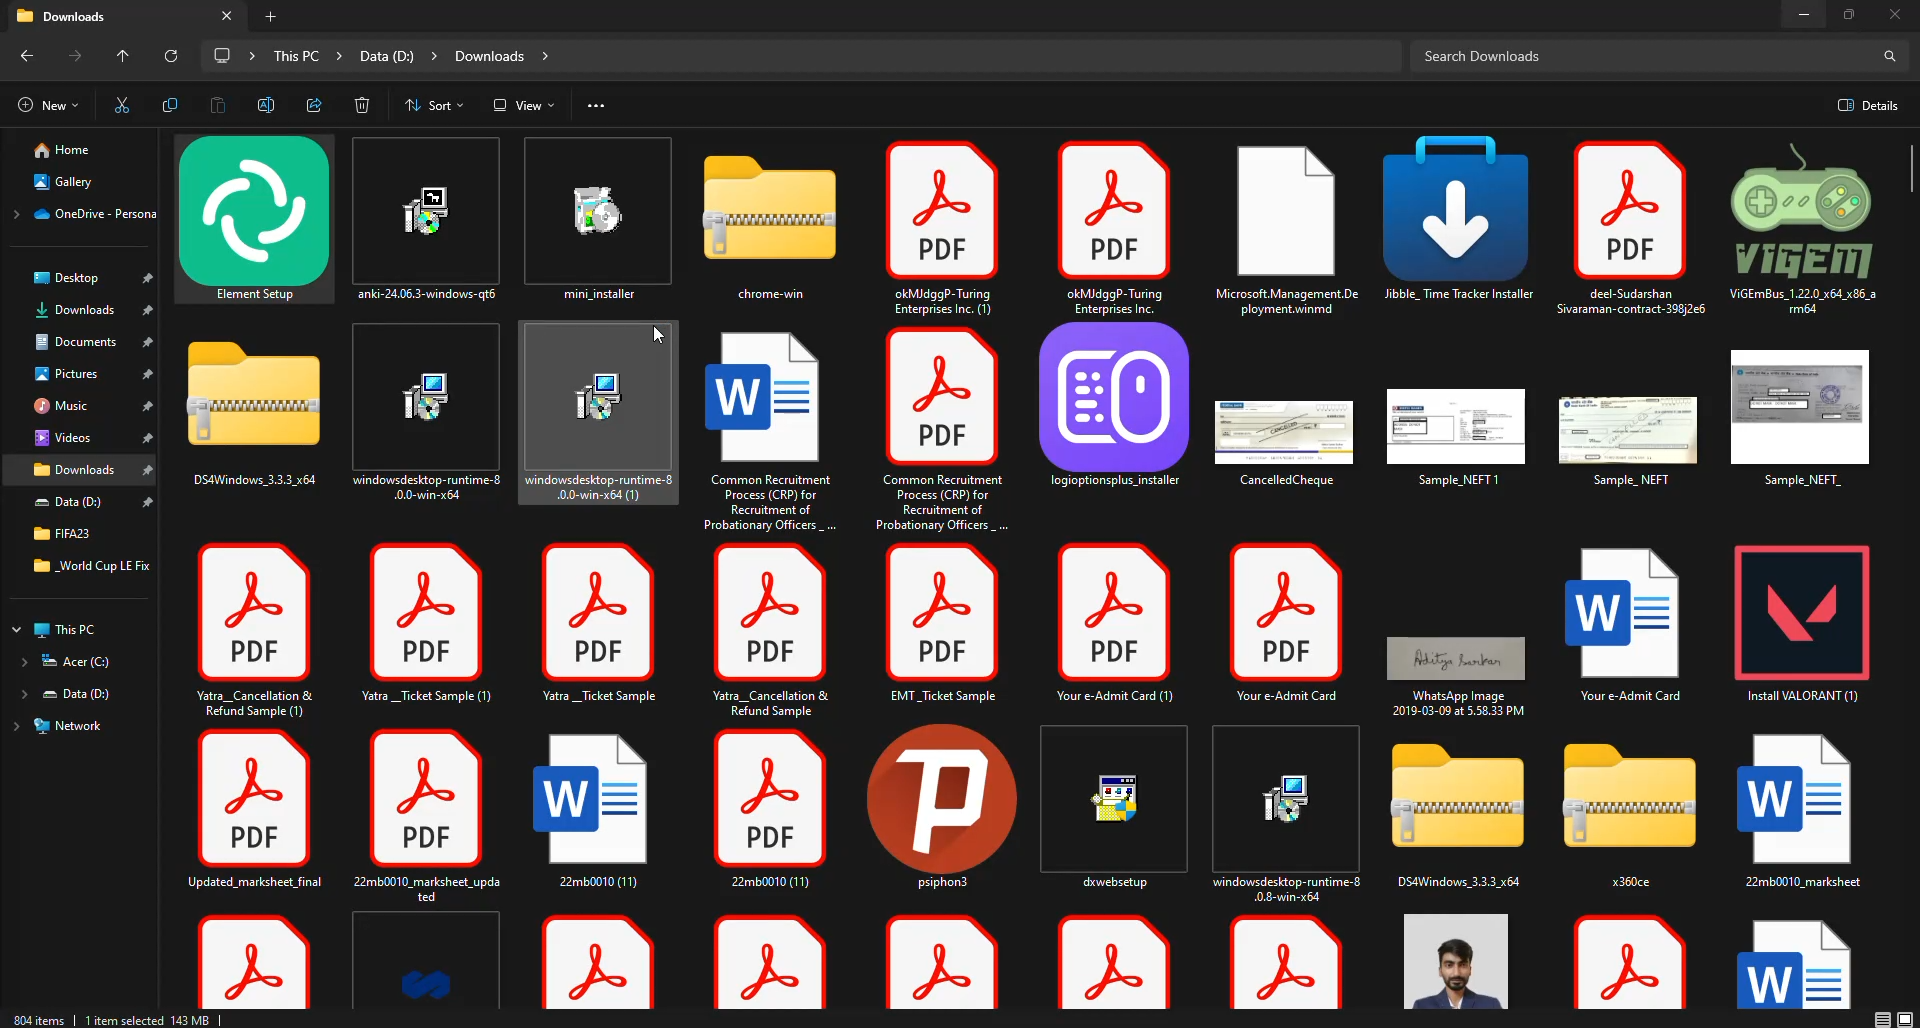 The width and height of the screenshot is (1920, 1028). What do you see at coordinates (776, 811) in the screenshot?
I see `file` at bounding box center [776, 811].